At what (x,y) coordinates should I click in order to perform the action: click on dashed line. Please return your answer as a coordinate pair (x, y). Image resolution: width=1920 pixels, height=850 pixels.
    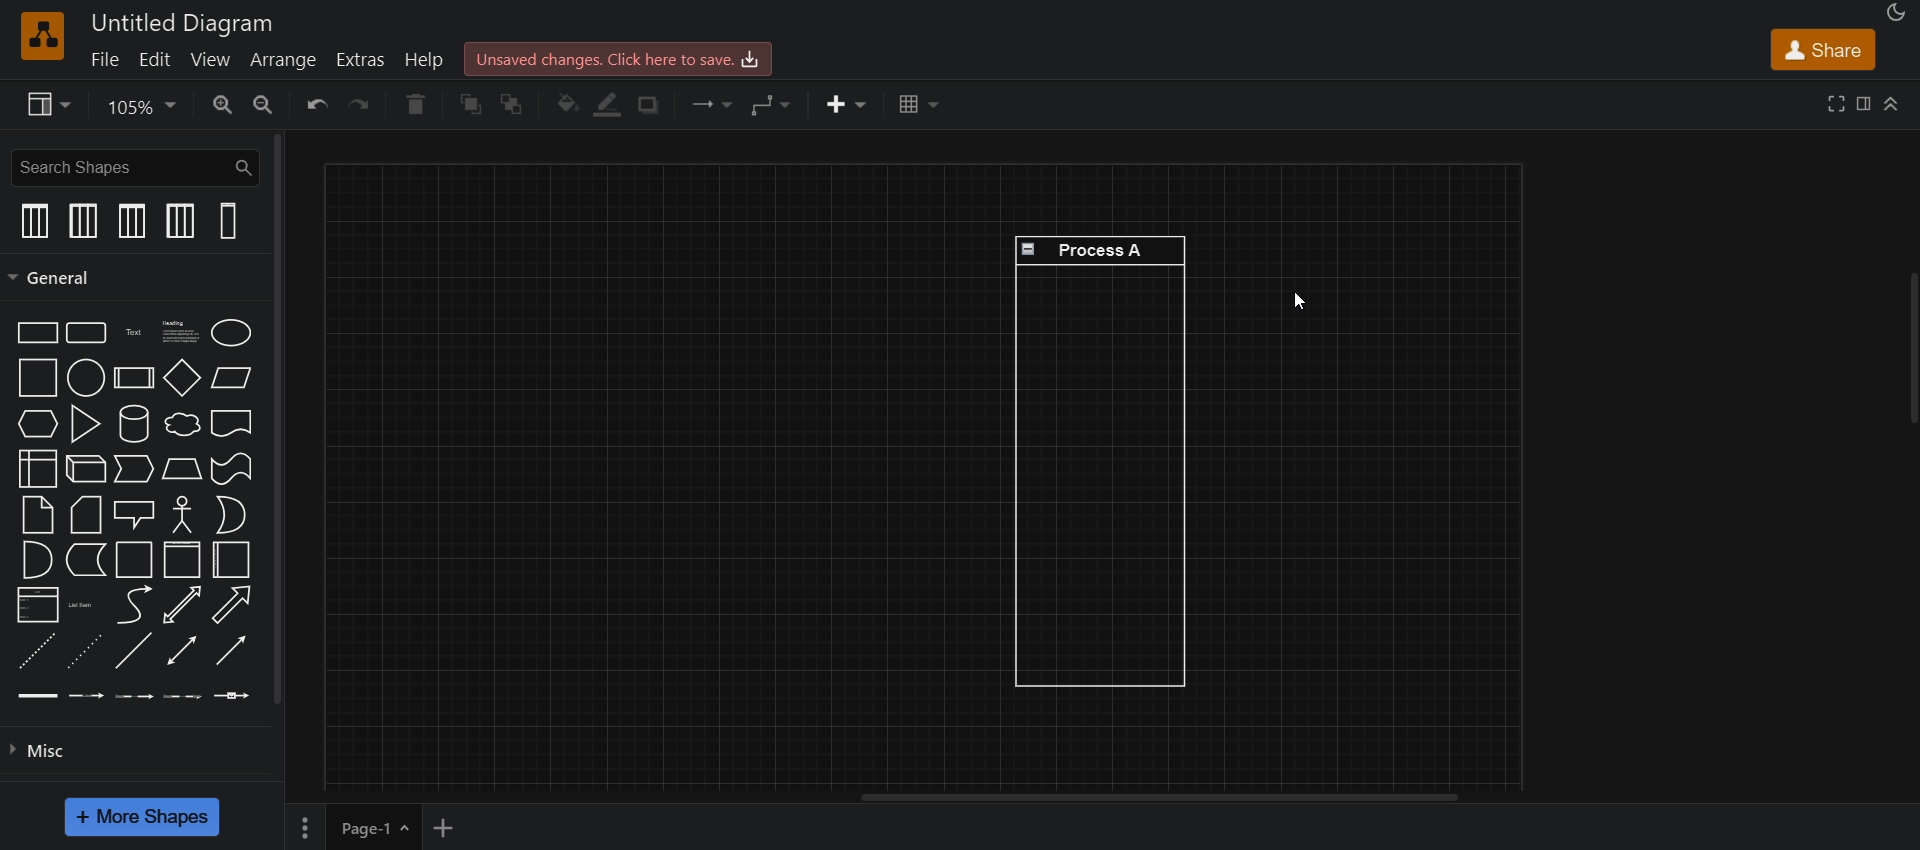
    Looking at the image, I should click on (31, 652).